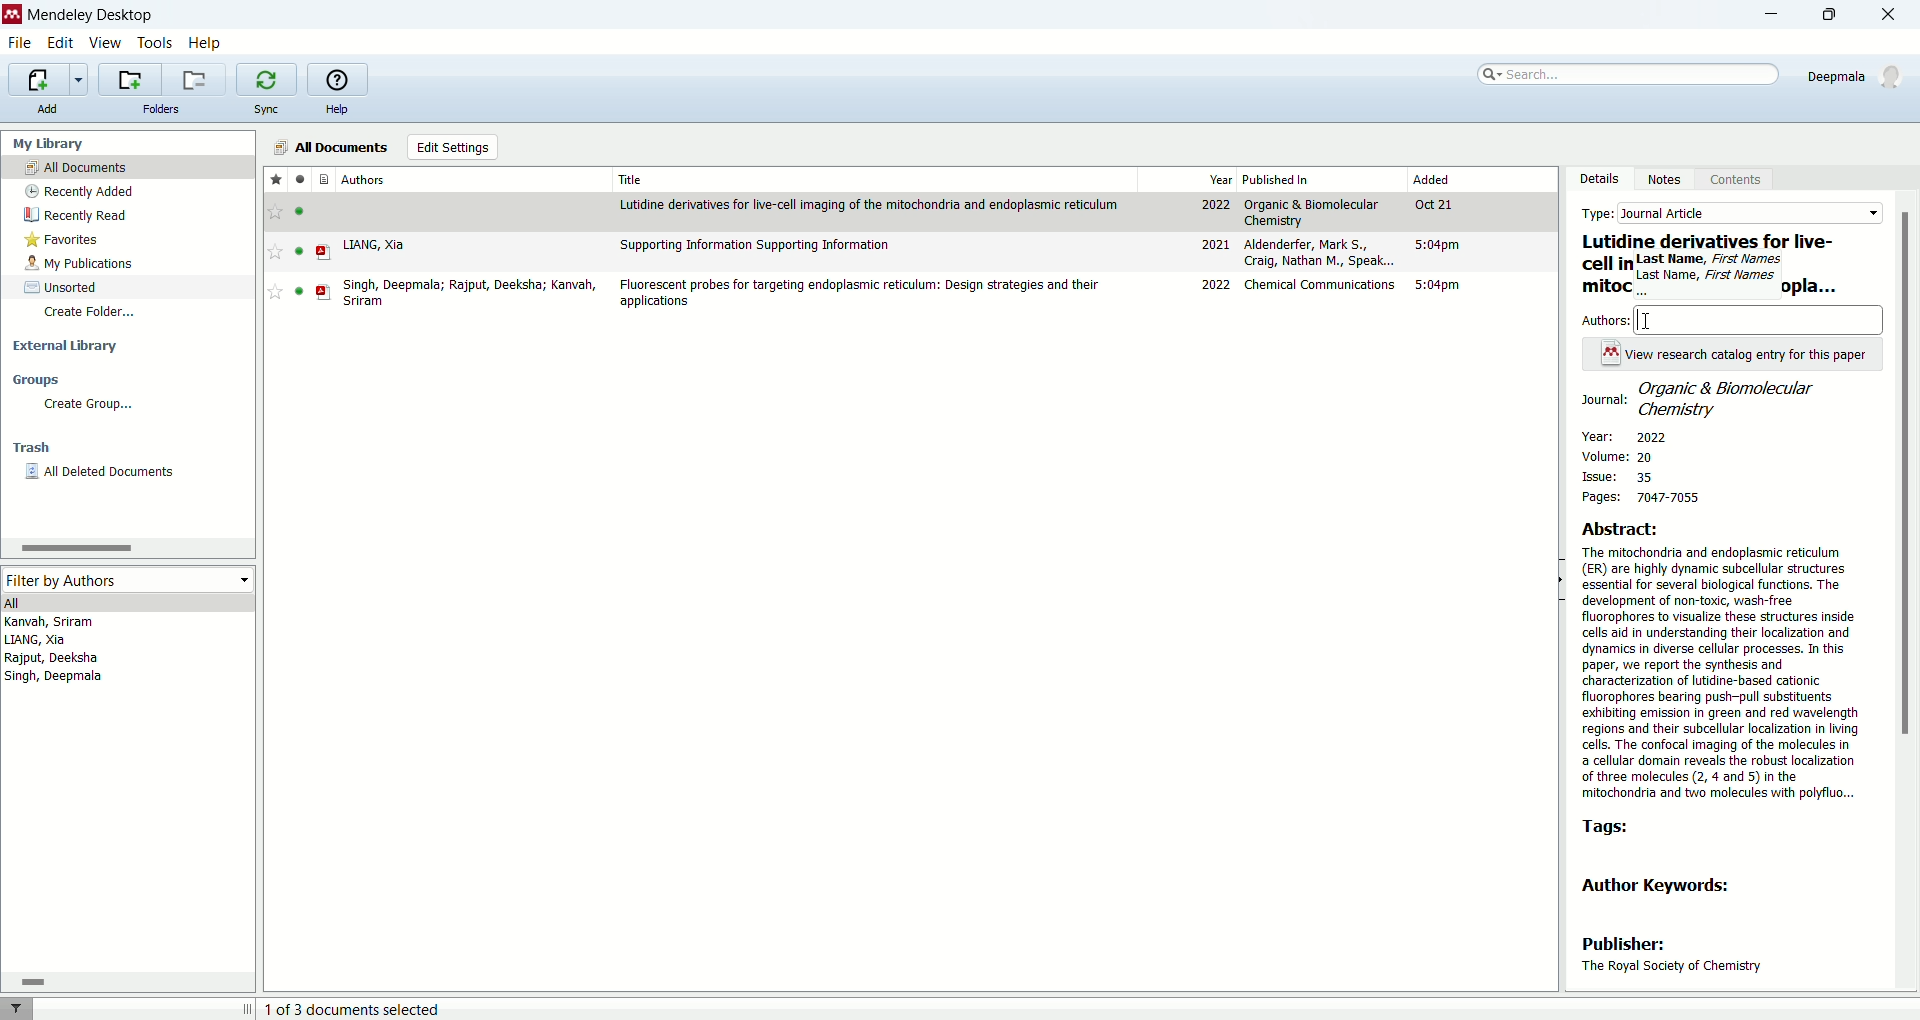  What do you see at coordinates (1732, 181) in the screenshot?
I see `content` at bounding box center [1732, 181].